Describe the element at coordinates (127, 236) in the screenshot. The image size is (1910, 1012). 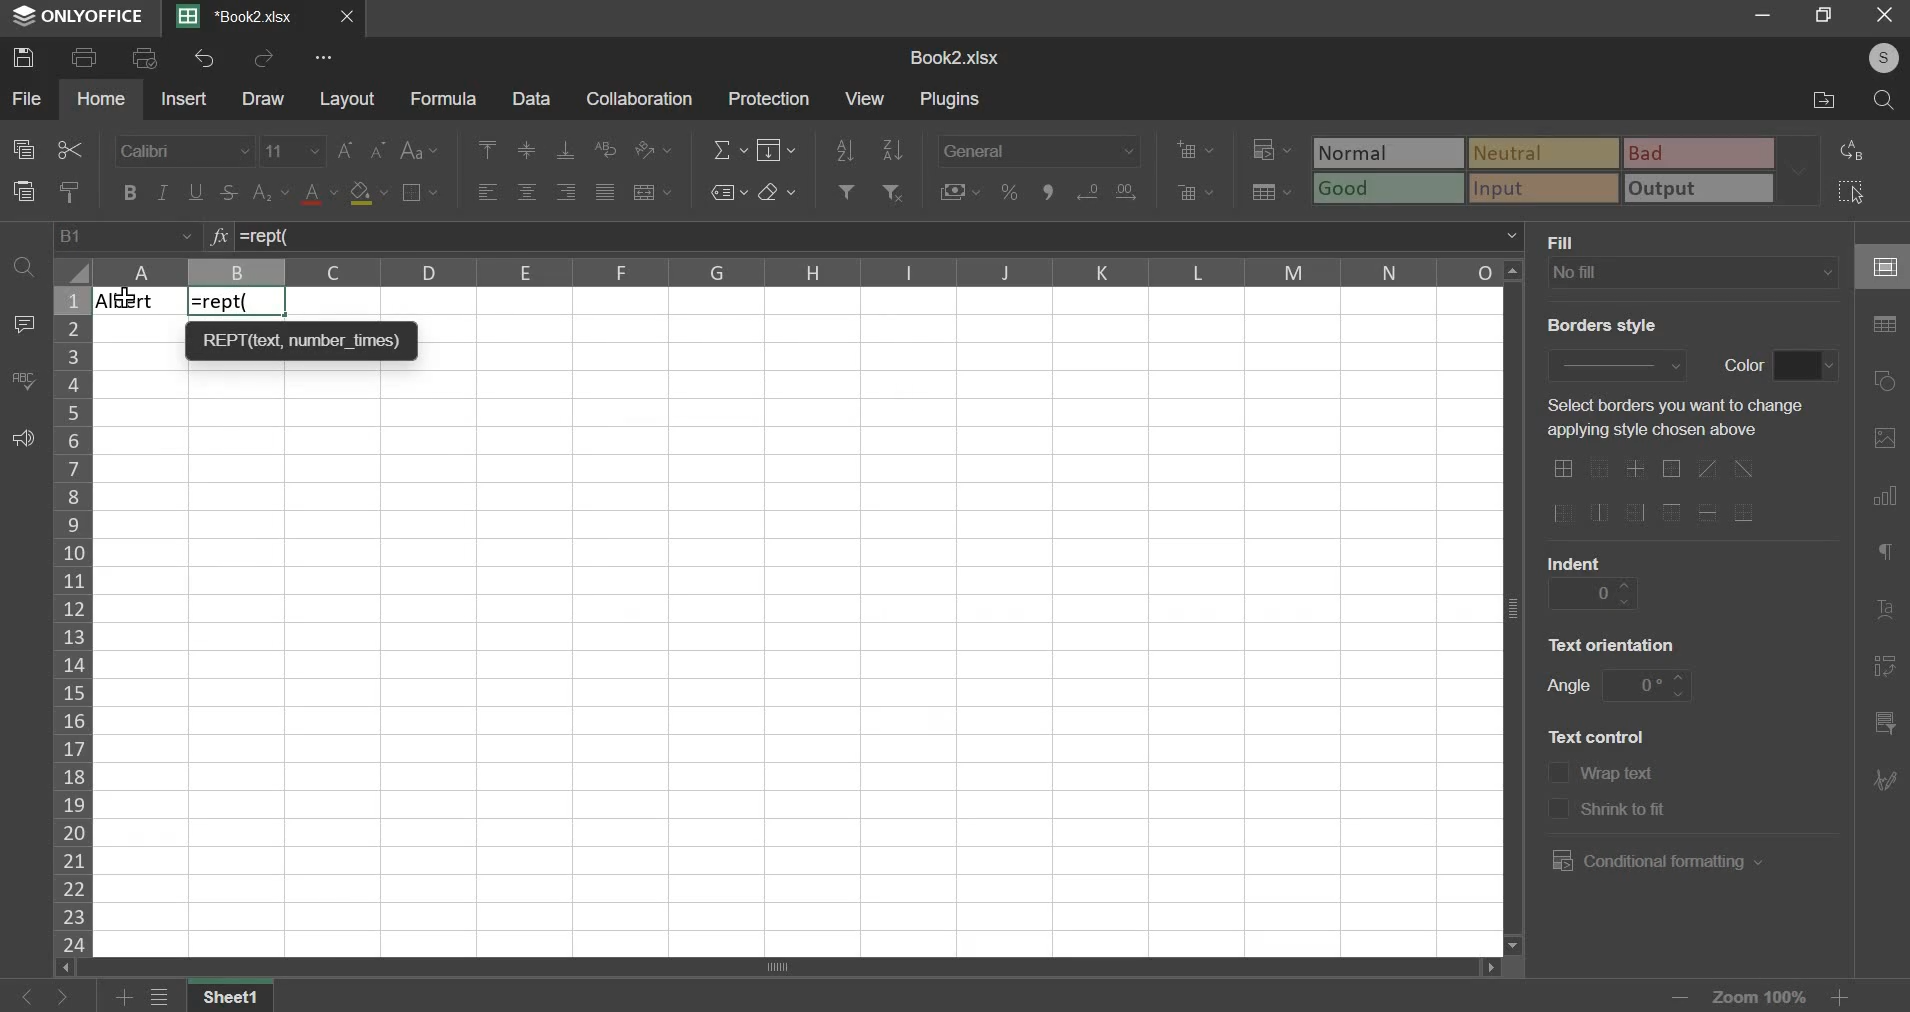
I see `cell name` at that location.